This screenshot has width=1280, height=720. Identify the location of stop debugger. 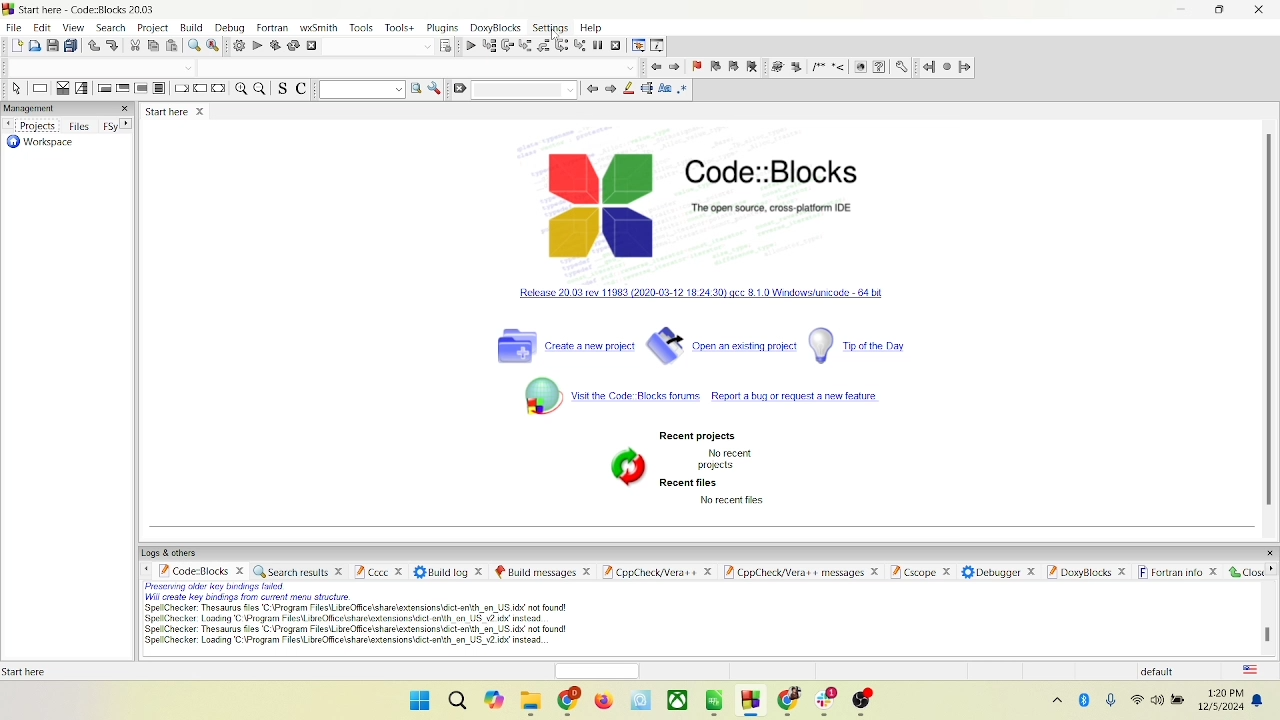
(616, 45).